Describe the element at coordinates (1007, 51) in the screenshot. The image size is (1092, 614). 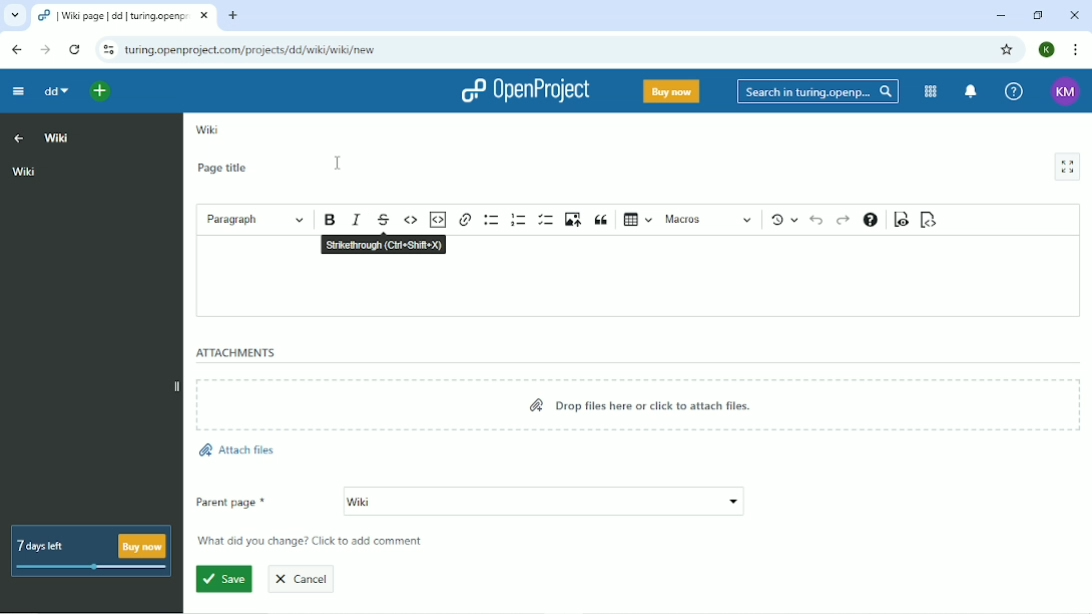
I see `Bookmark this tab` at that location.